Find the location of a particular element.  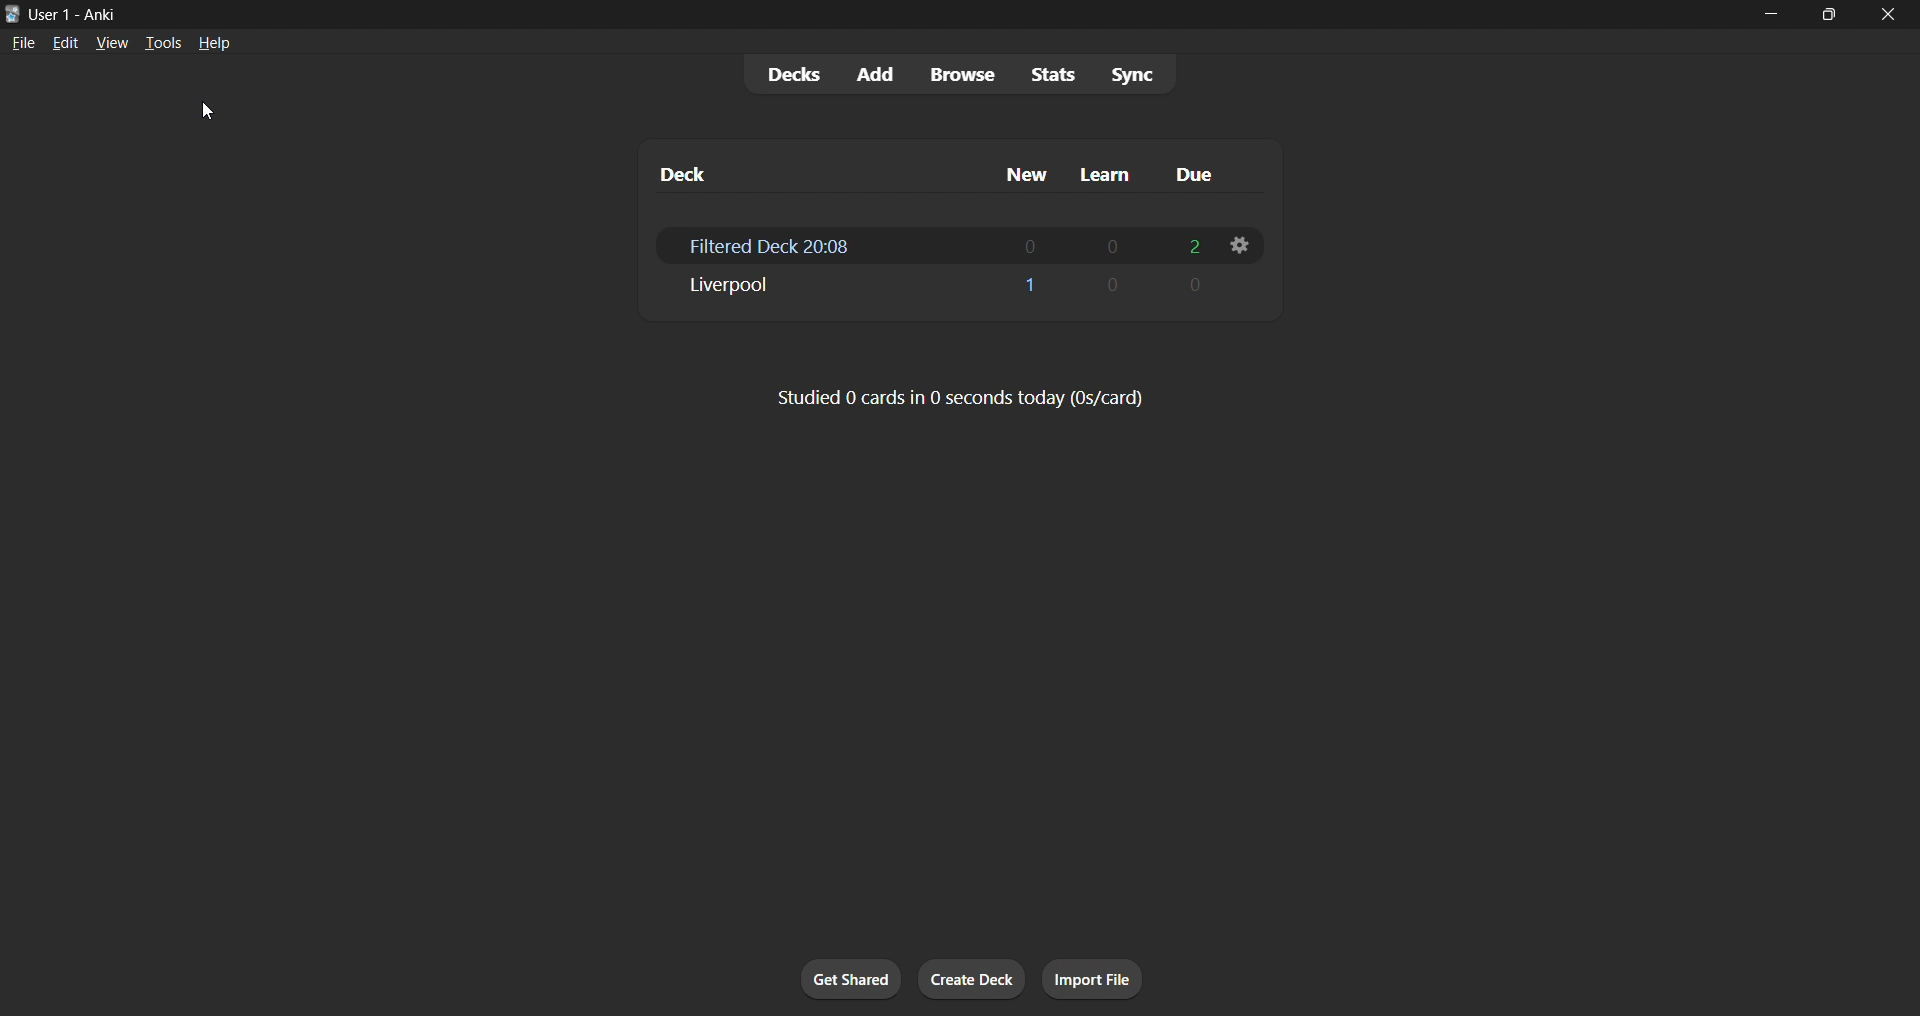

new column is located at coordinates (1027, 176).